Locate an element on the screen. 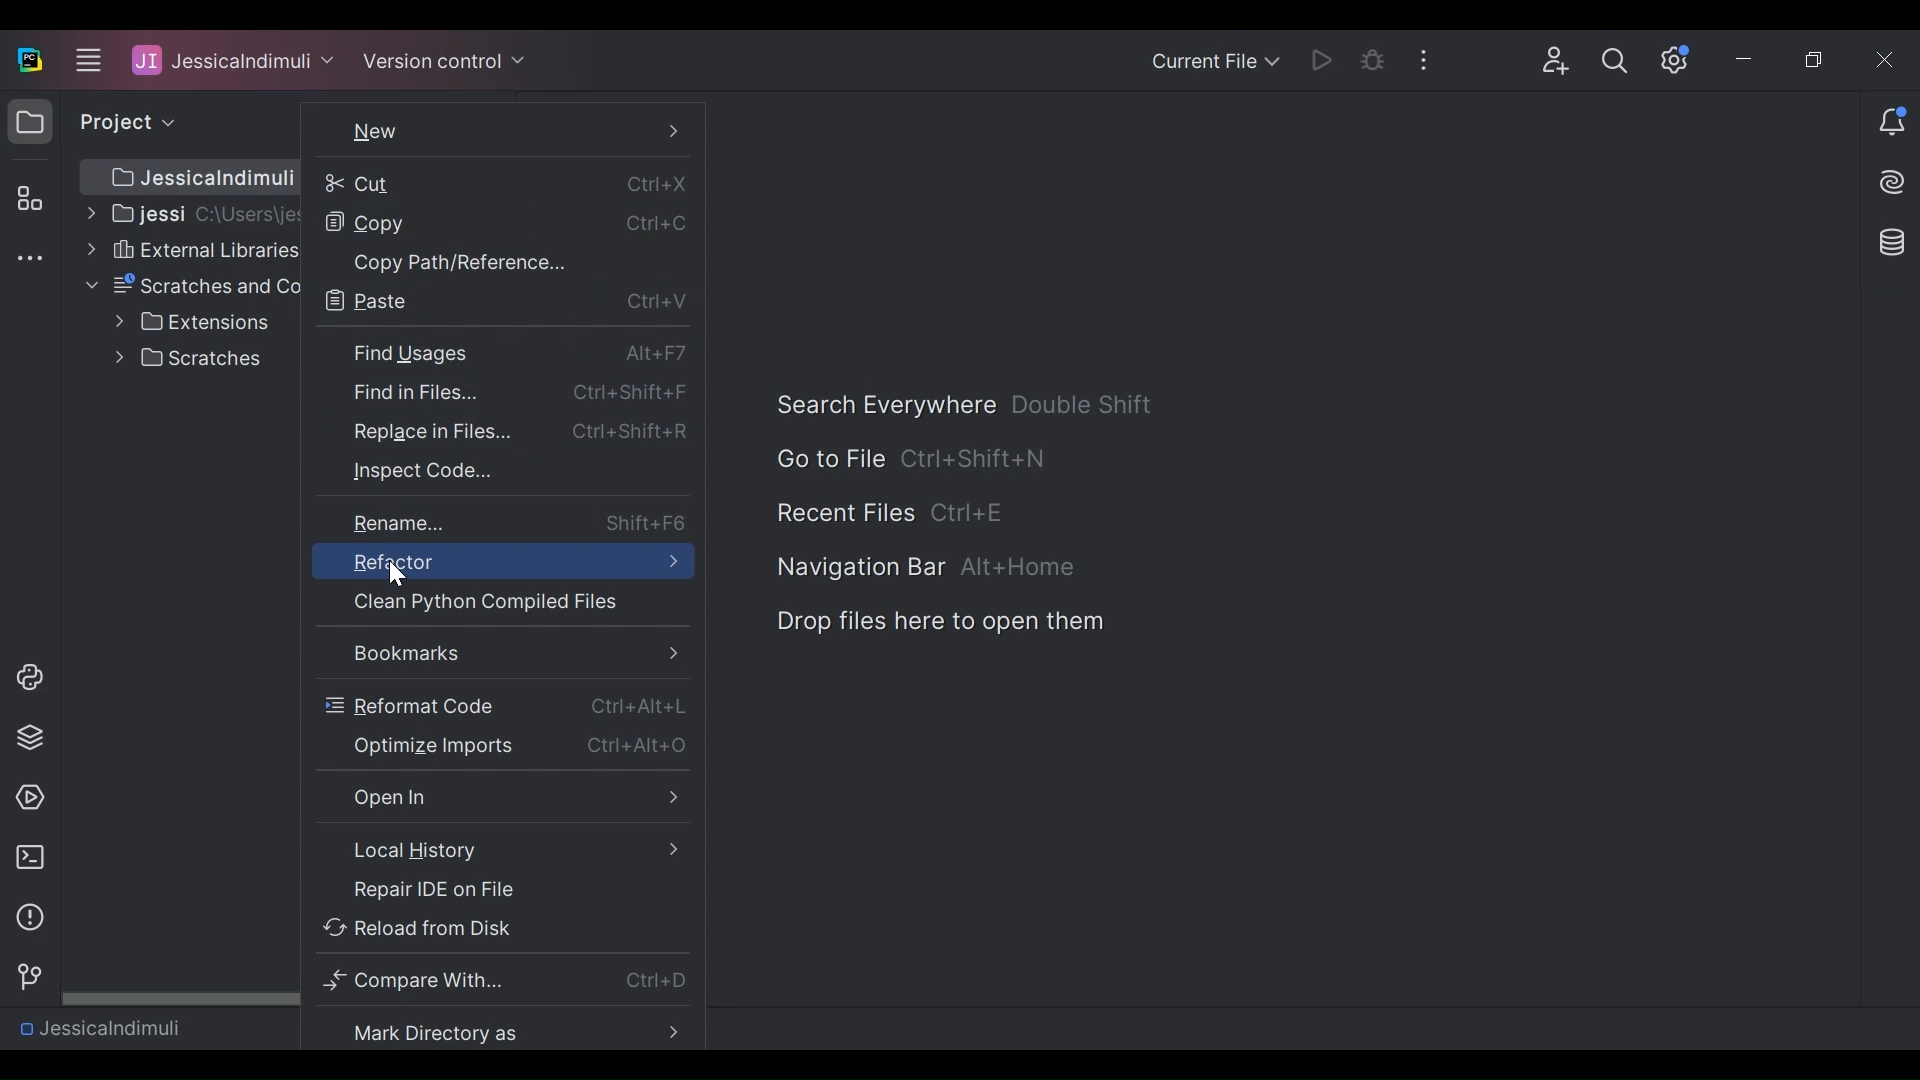  Settings is located at coordinates (1676, 60).